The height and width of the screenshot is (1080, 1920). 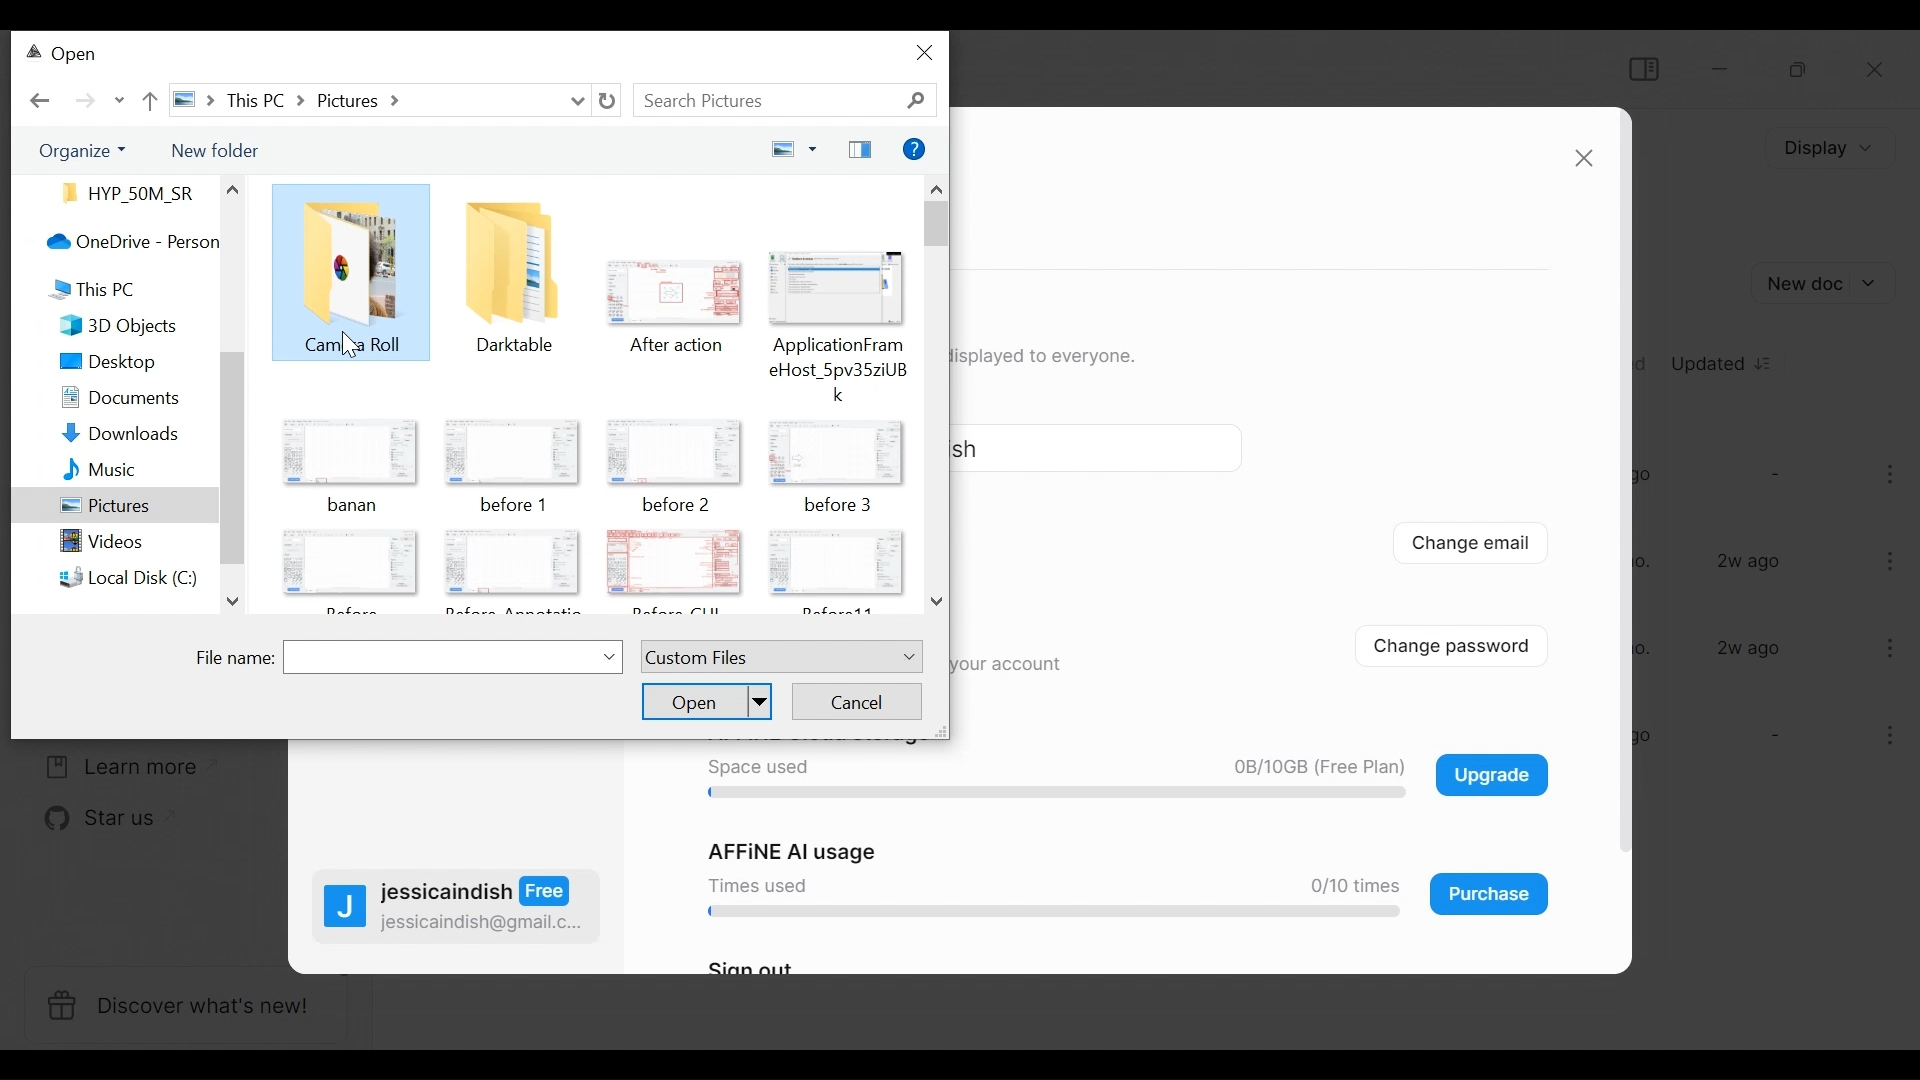 I want to click on Learn more, so click(x=115, y=767).